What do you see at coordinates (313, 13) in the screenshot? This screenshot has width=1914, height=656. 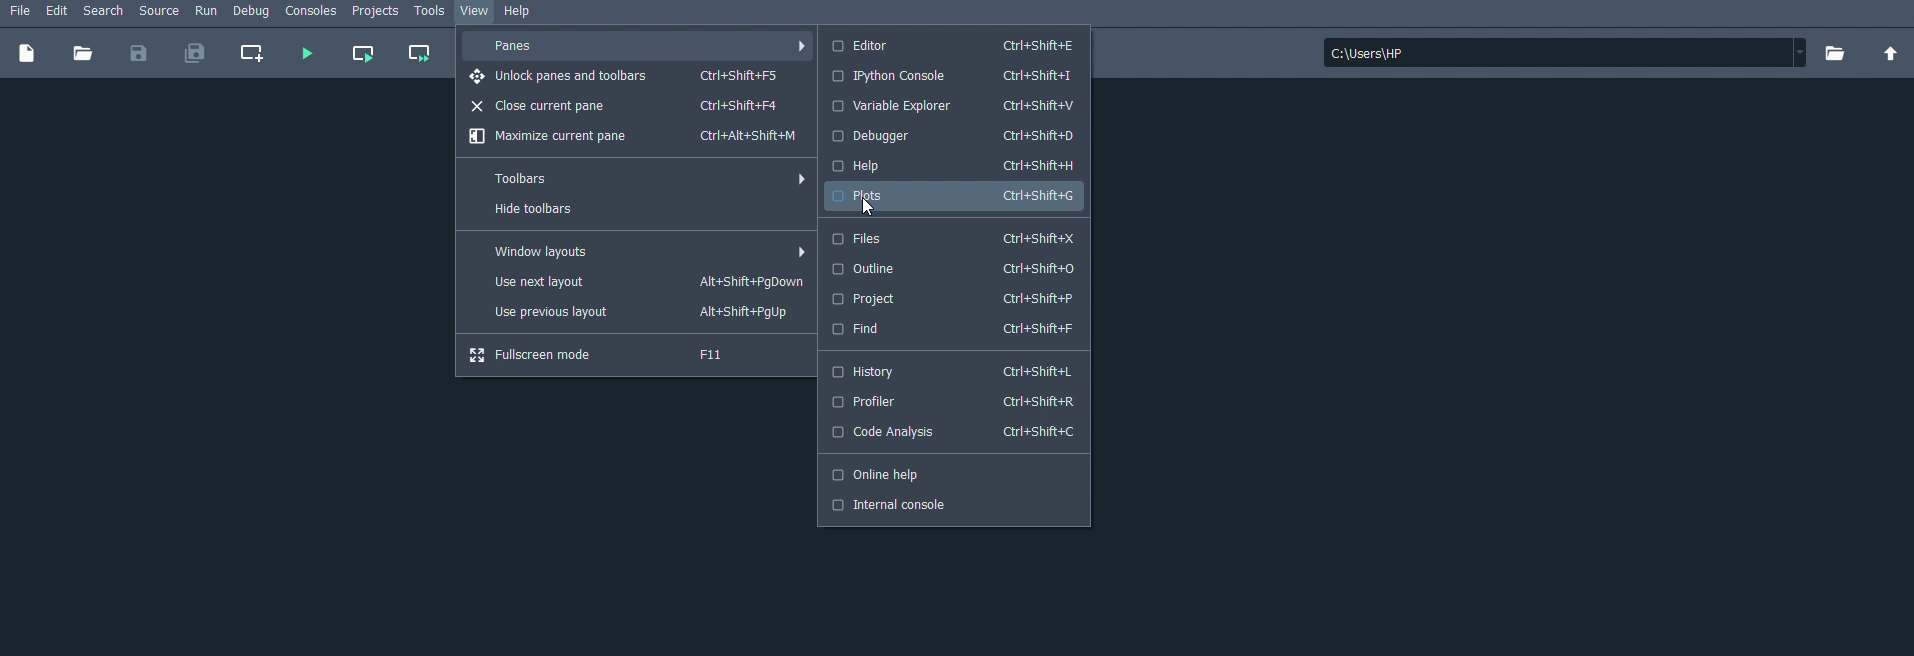 I see `Consoles` at bounding box center [313, 13].